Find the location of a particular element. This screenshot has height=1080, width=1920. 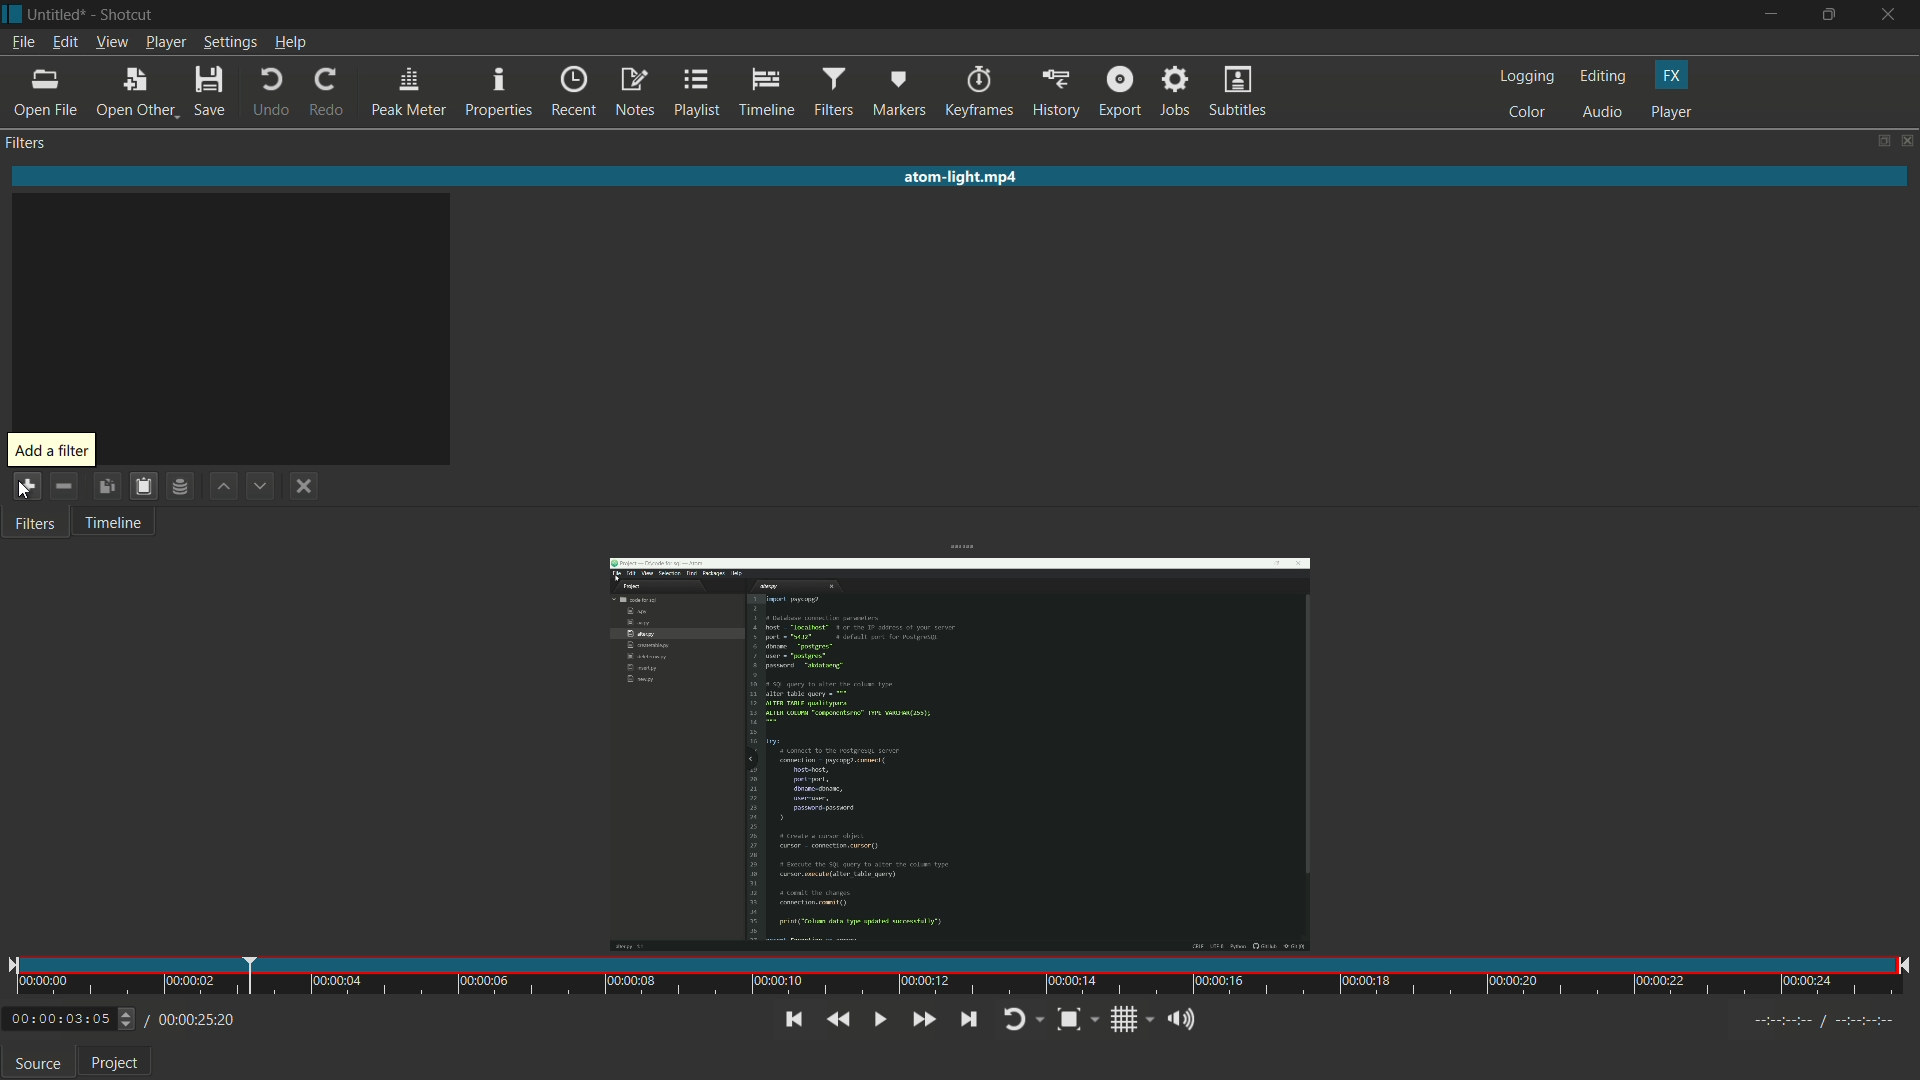

time register is located at coordinates (1827, 1021).